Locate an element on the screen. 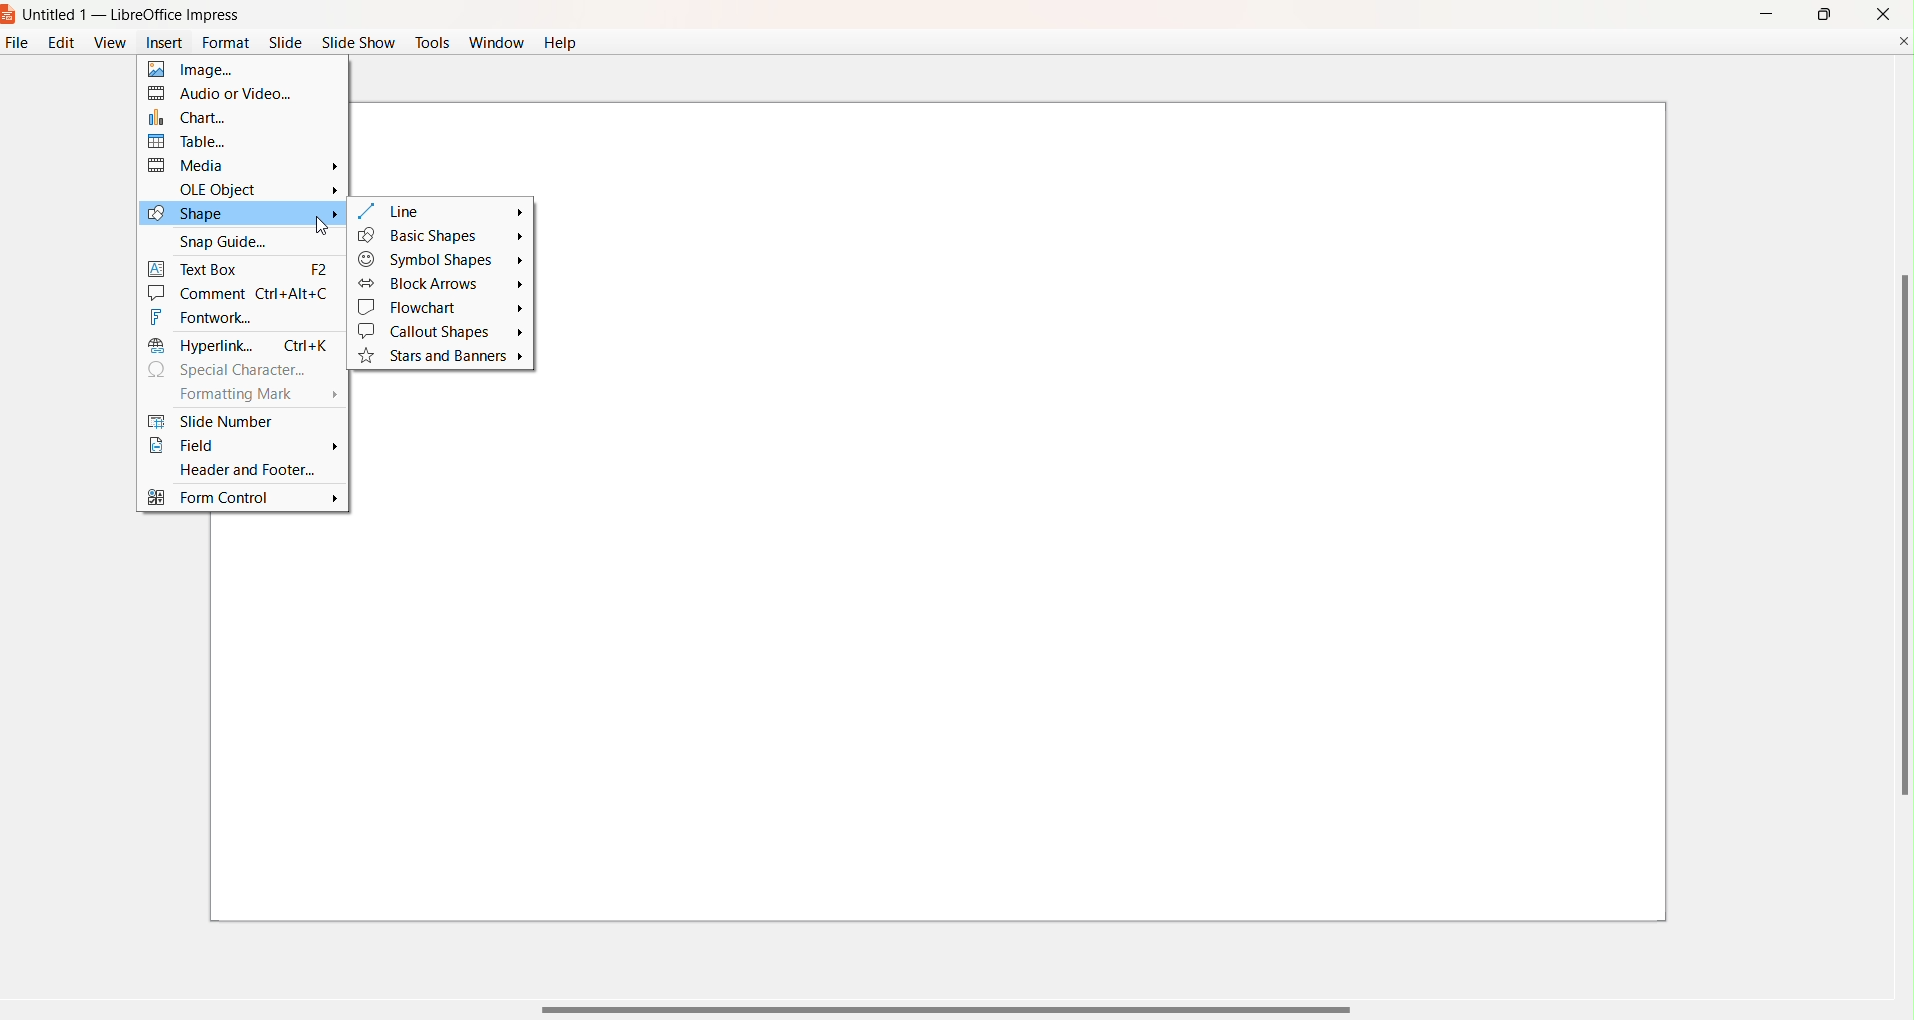 Image resolution: width=1914 pixels, height=1020 pixels. Slide Show is located at coordinates (359, 43).